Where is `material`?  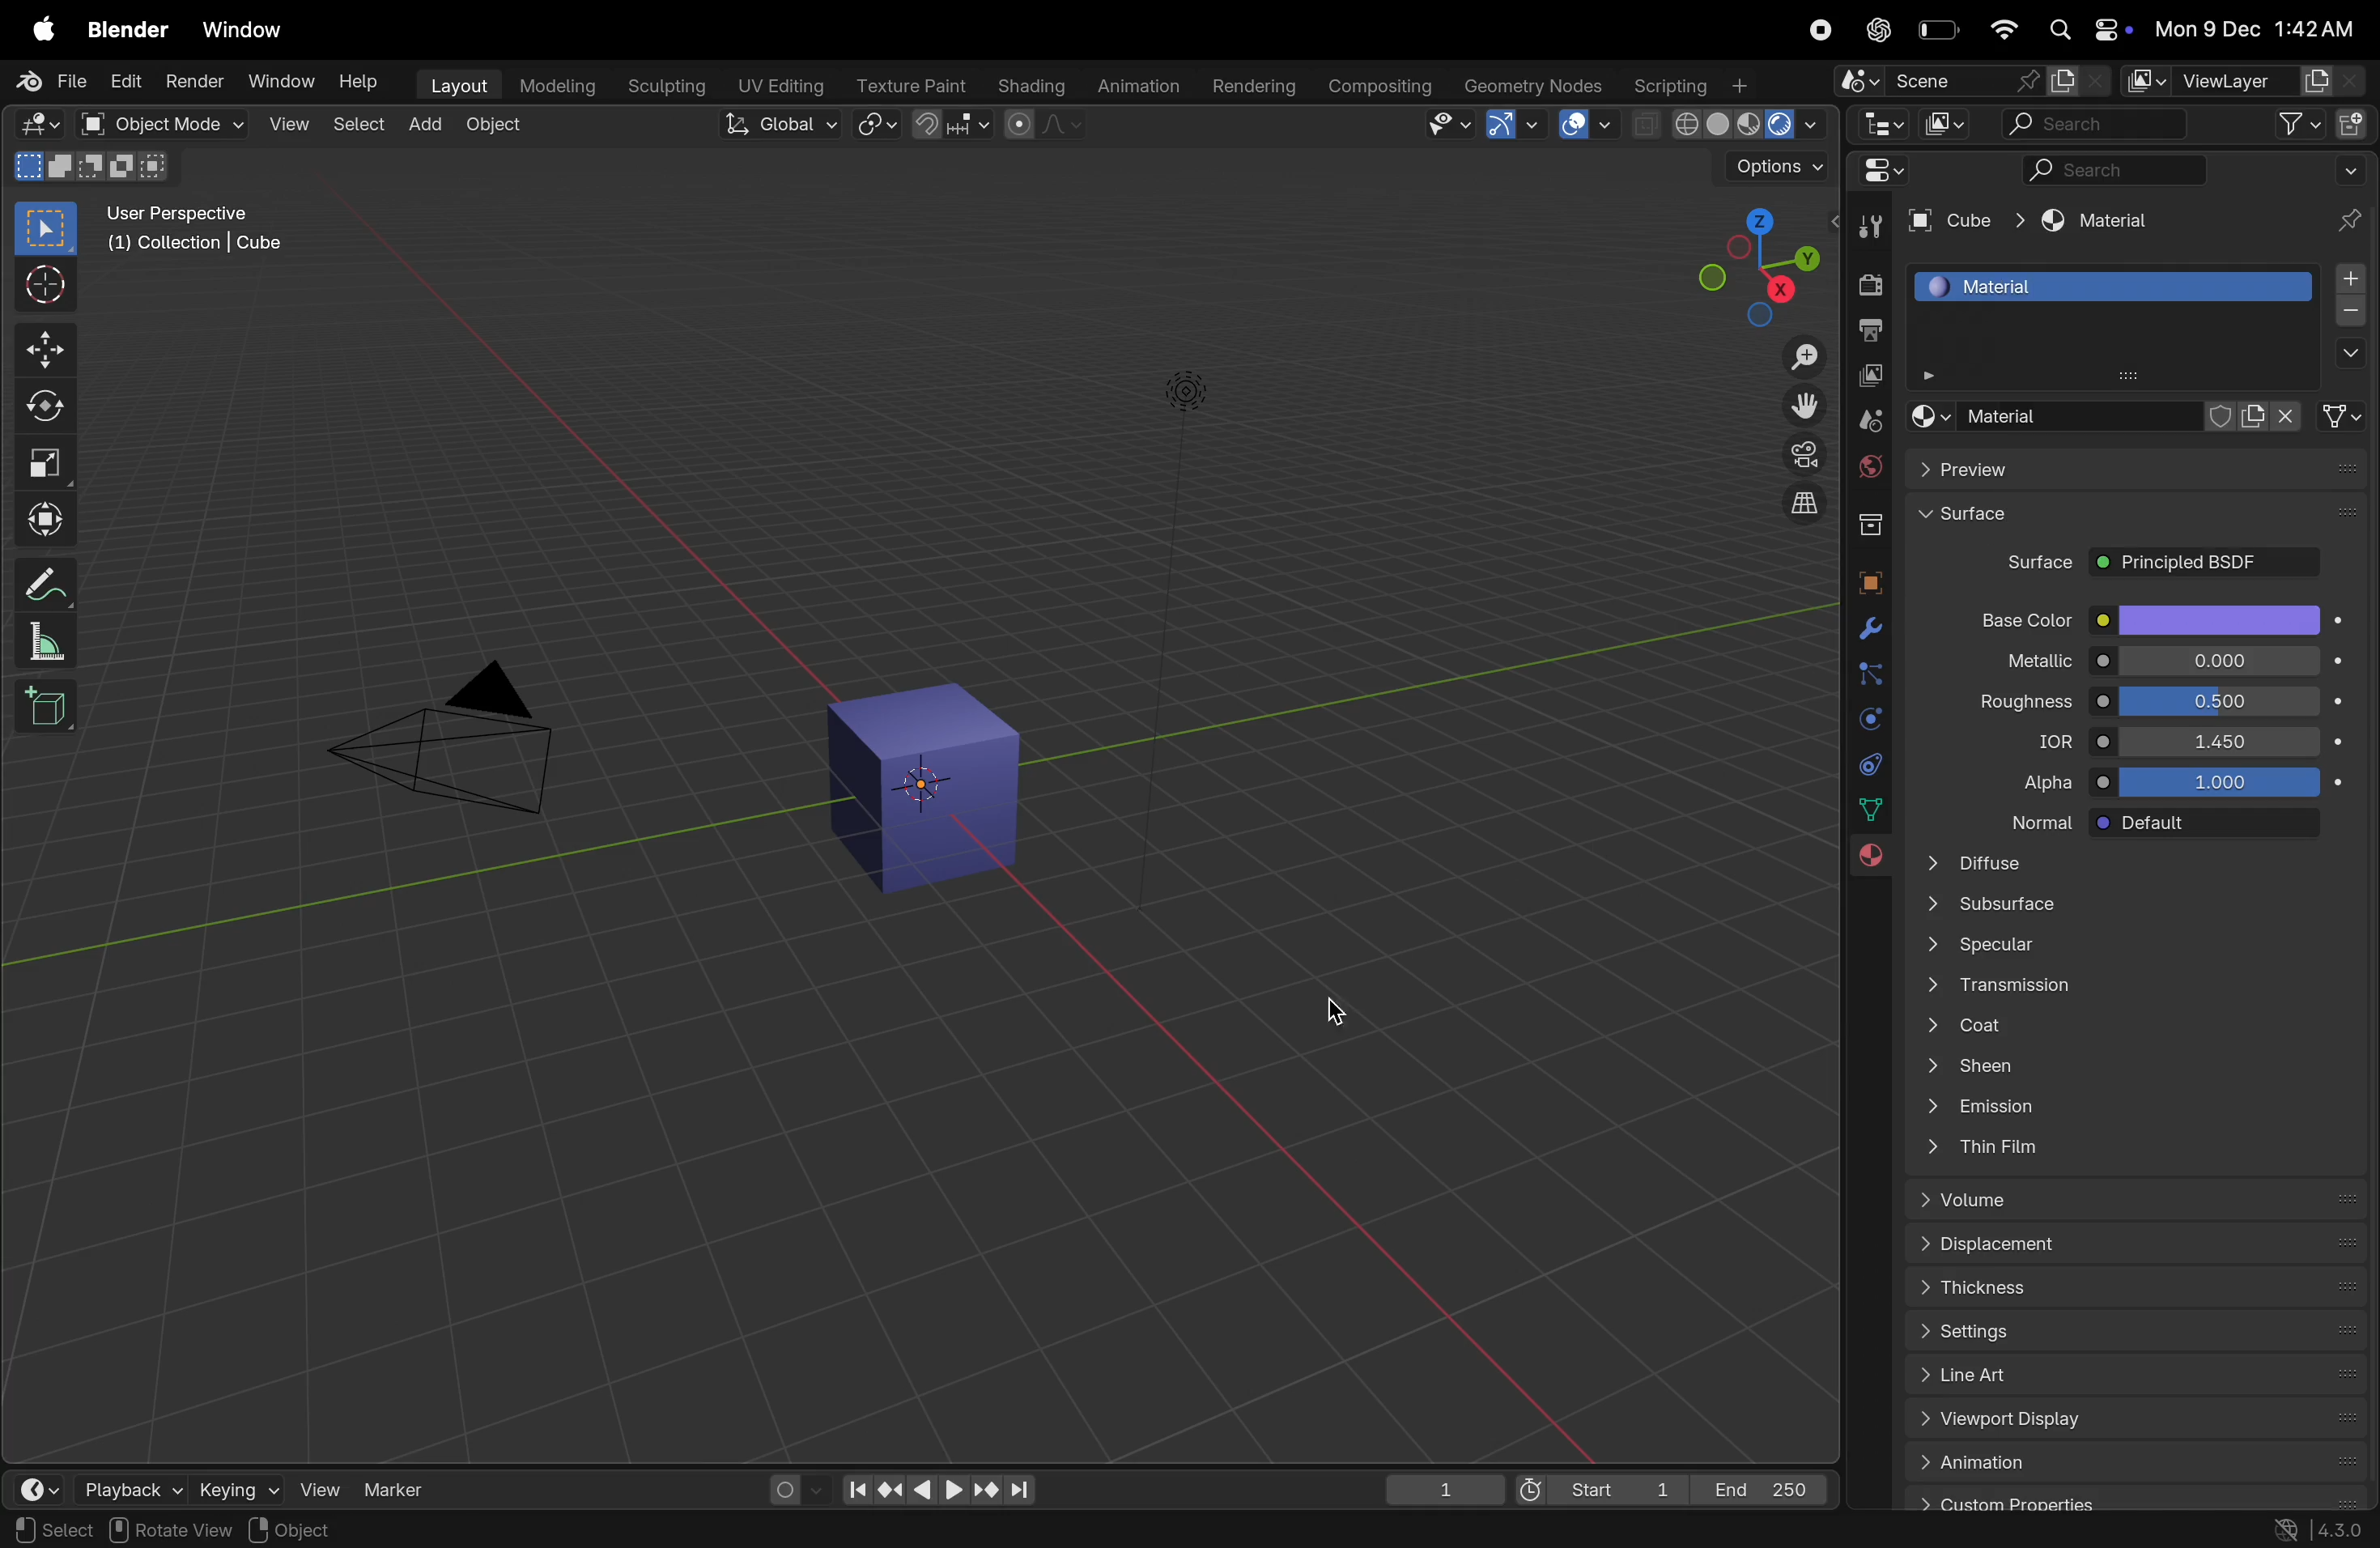
material is located at coordinates (2114, 285).